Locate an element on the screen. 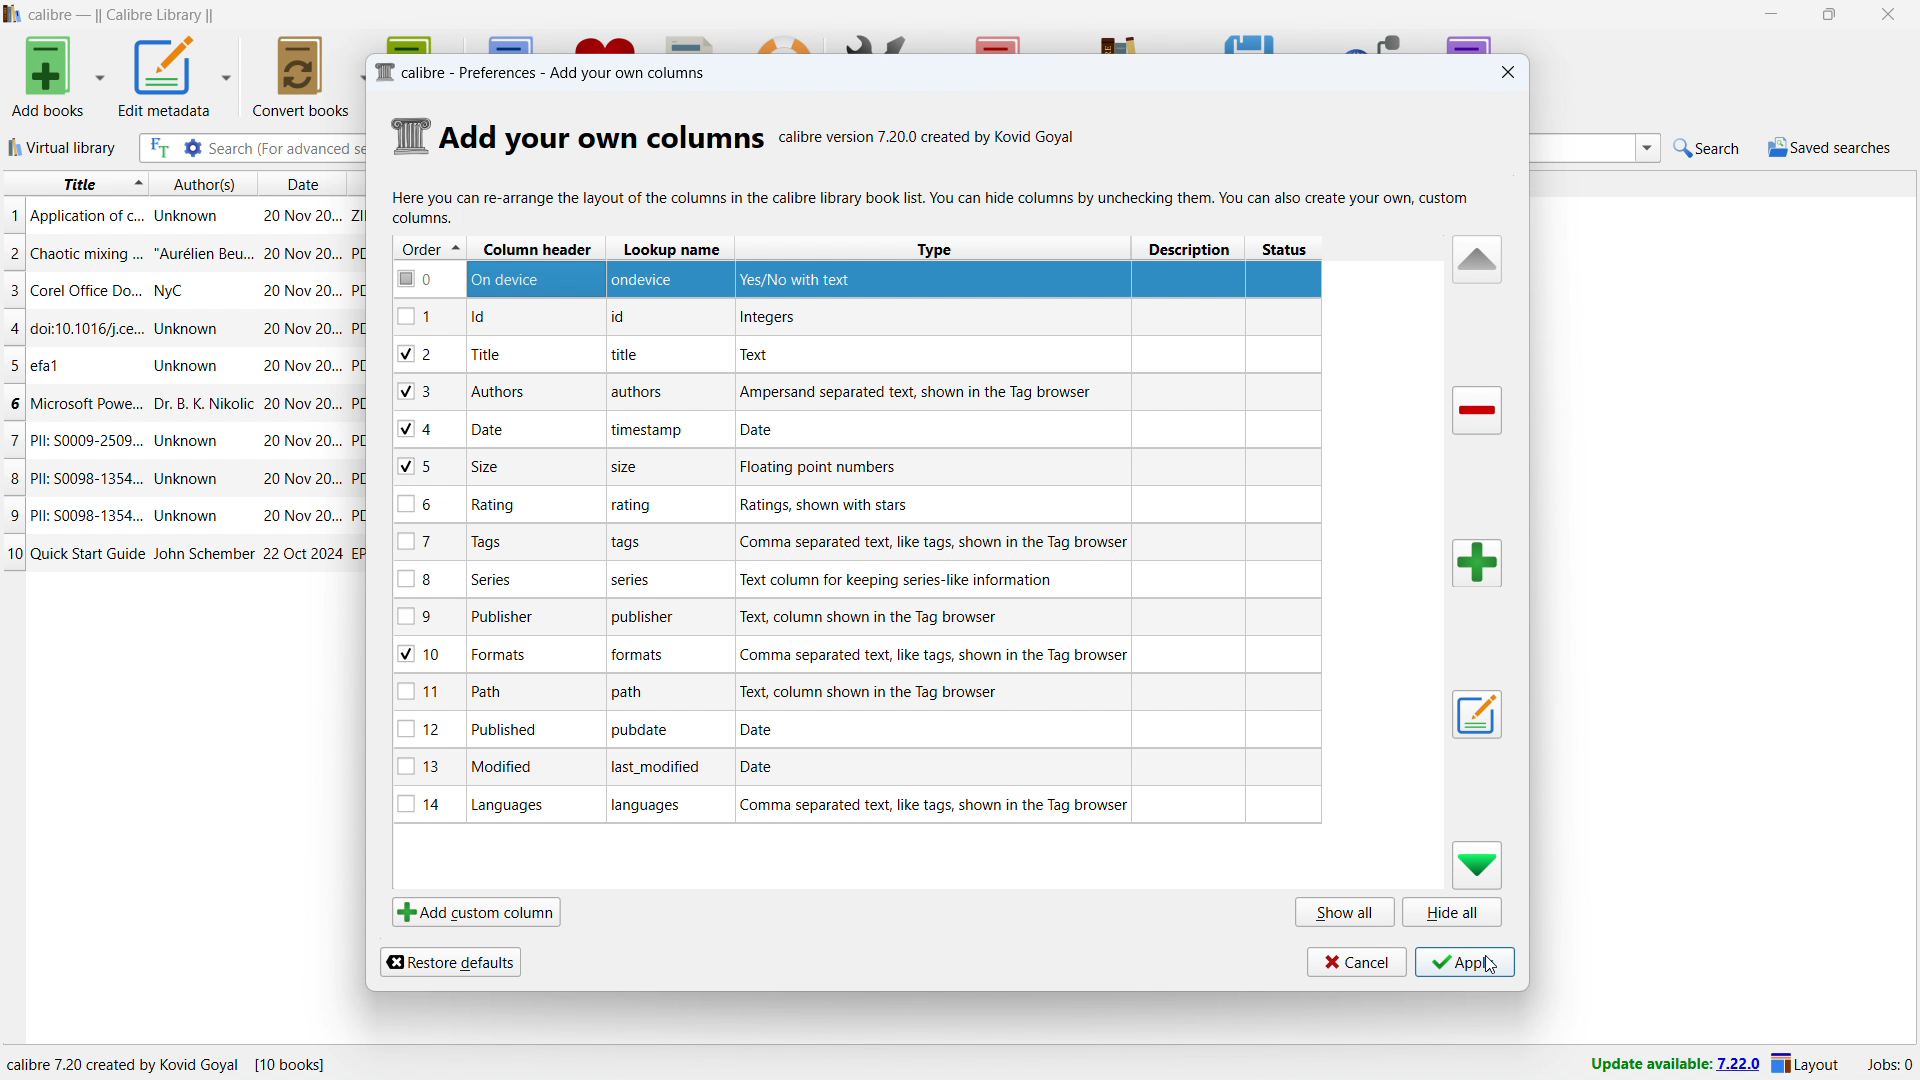 The image size is (1920, 1080). 12 is located at coordinates (427, 728).